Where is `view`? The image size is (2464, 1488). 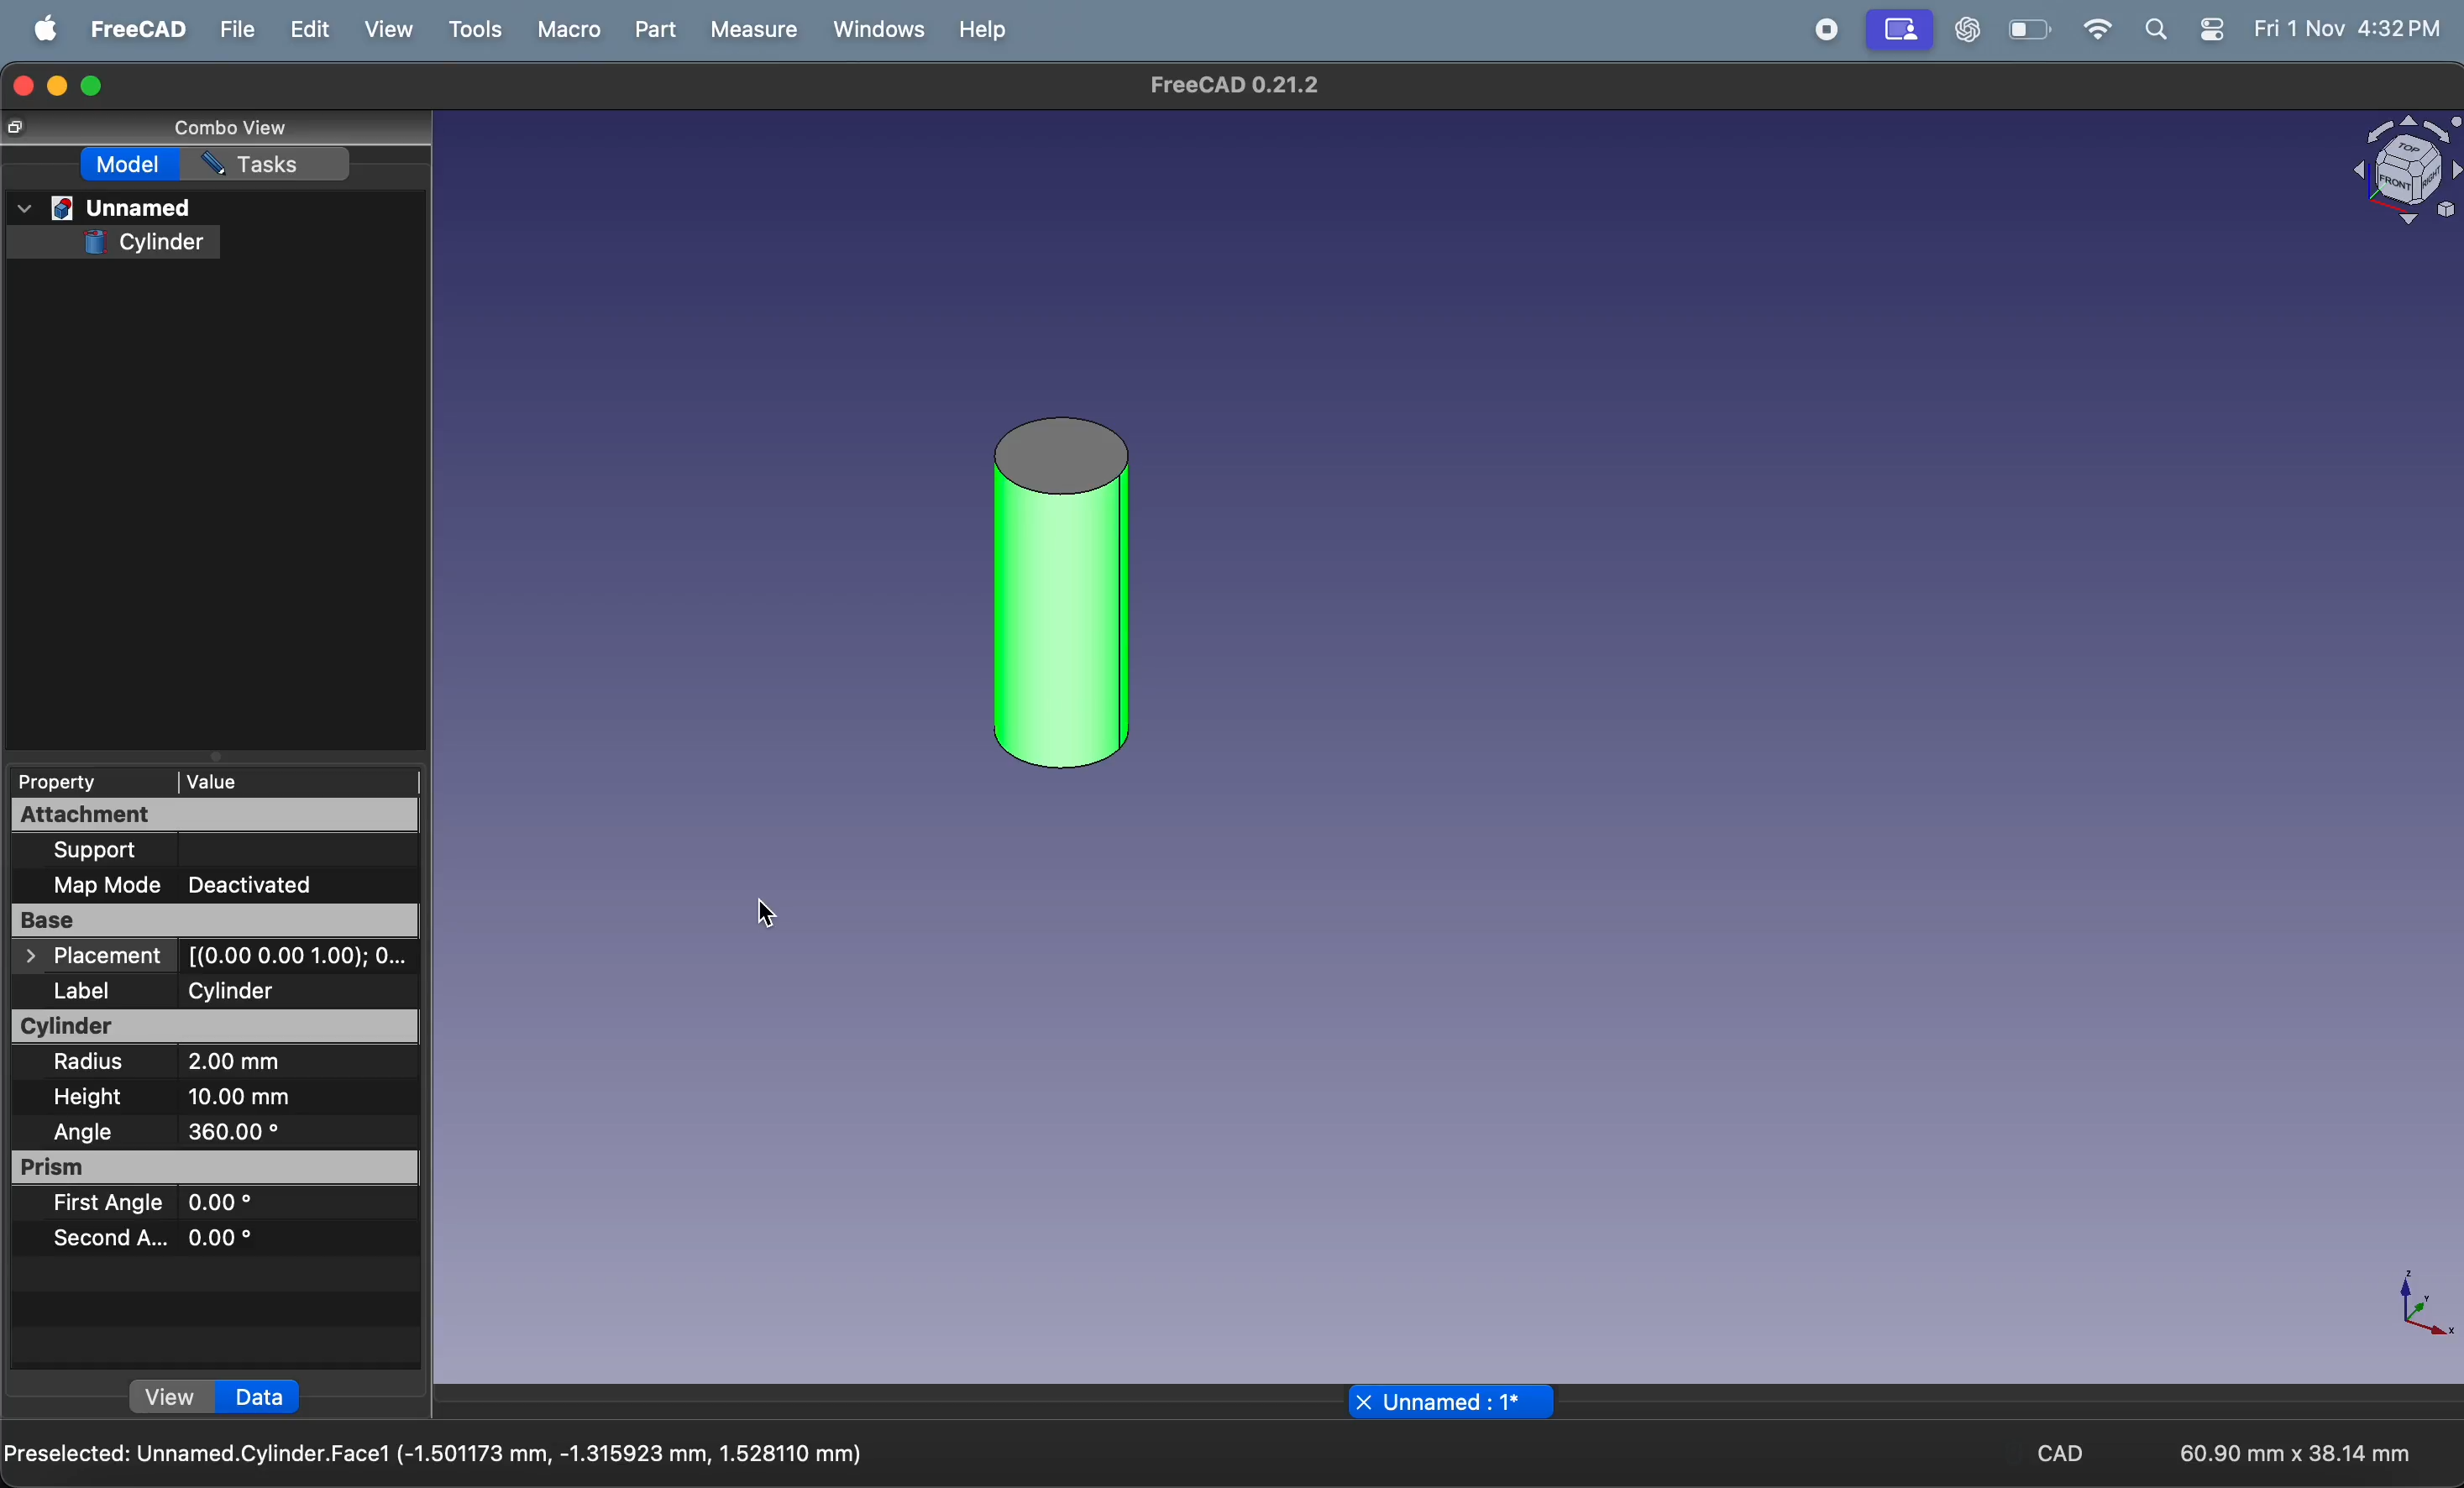
view is located at coordinates (173, 1397).